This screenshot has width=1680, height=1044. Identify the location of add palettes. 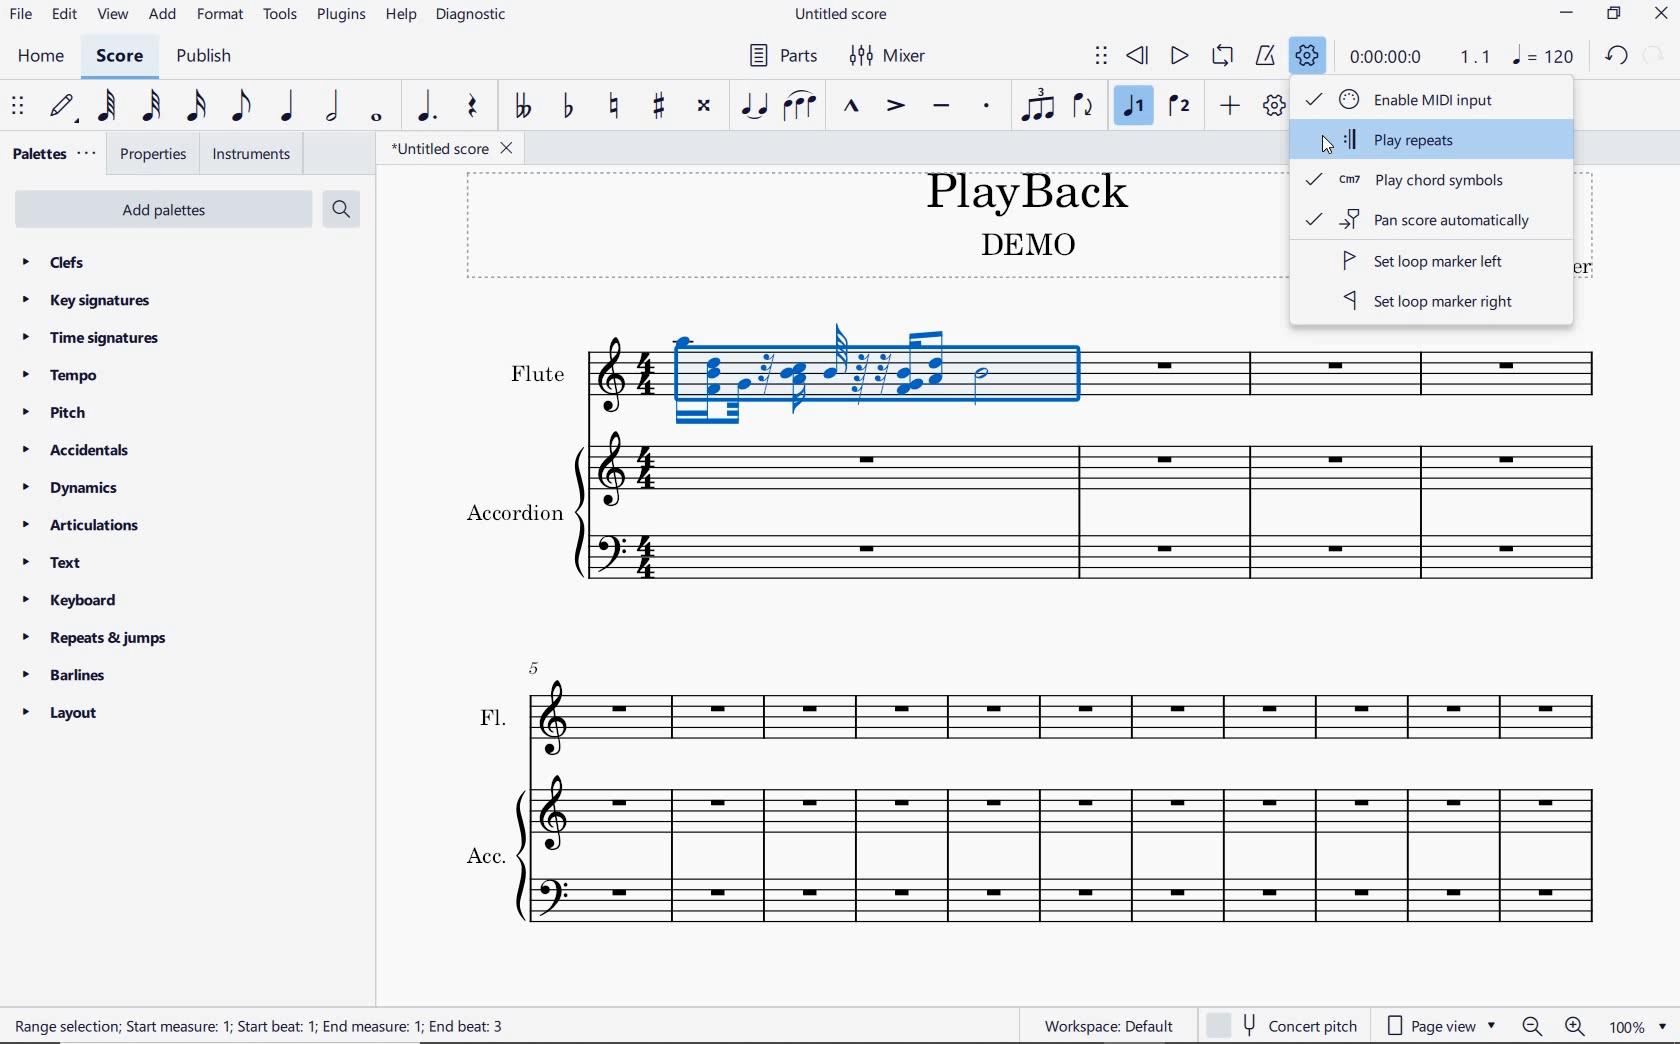
(163, 209).